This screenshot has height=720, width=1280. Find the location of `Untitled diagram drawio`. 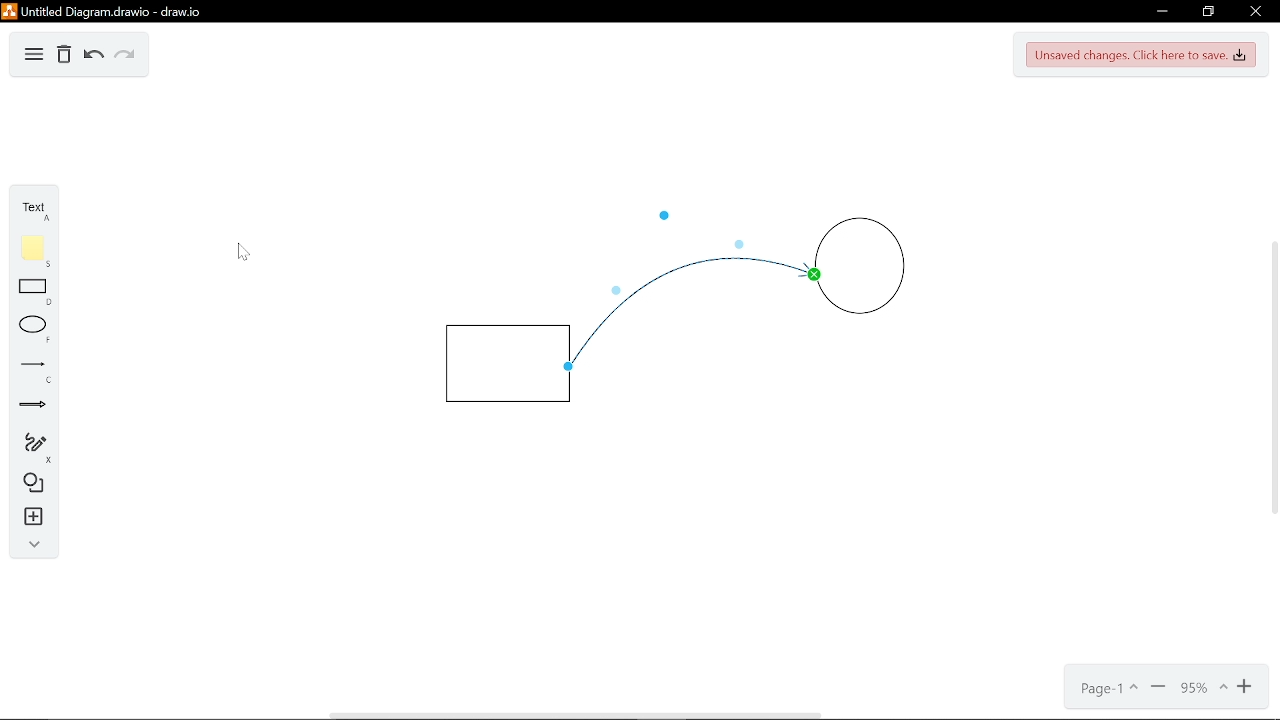

Untitled diagram drawio is located at coordinates (104, 13).